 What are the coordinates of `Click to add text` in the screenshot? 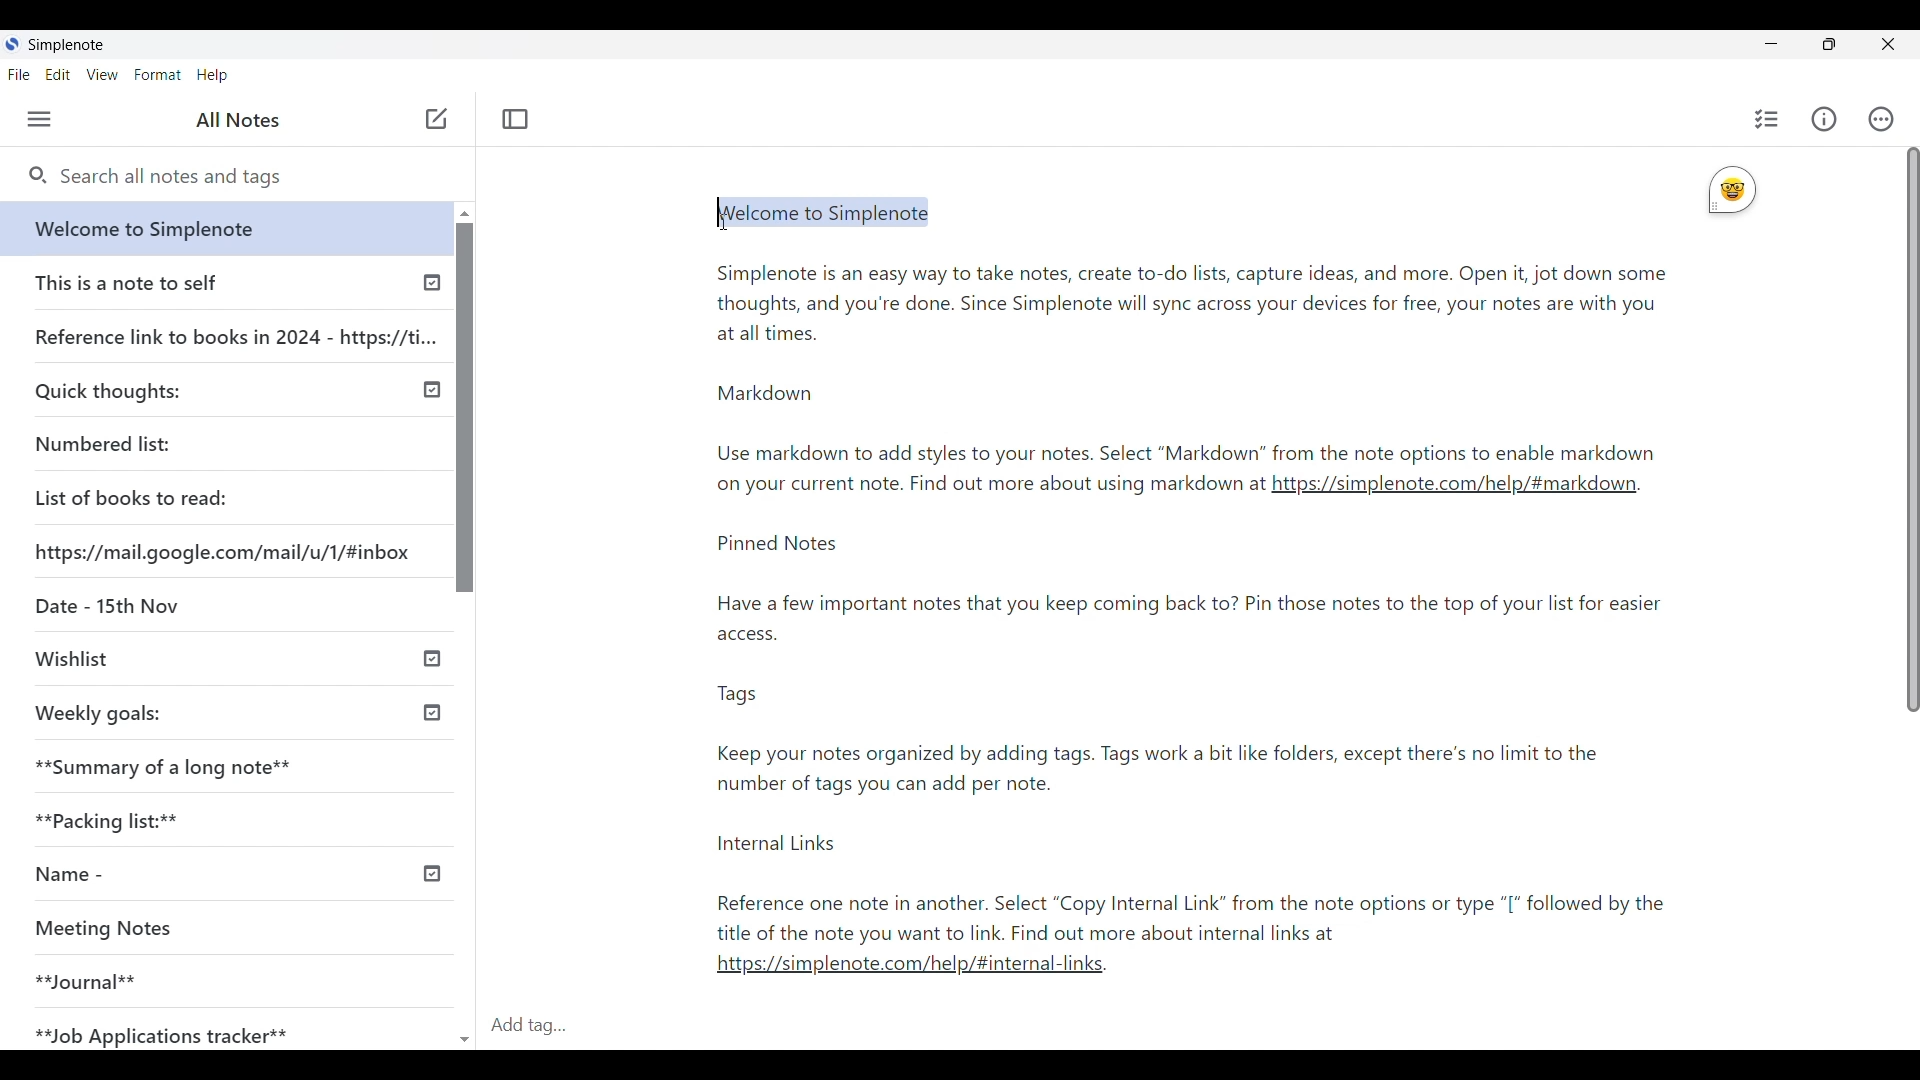 It's located at (437, 119).